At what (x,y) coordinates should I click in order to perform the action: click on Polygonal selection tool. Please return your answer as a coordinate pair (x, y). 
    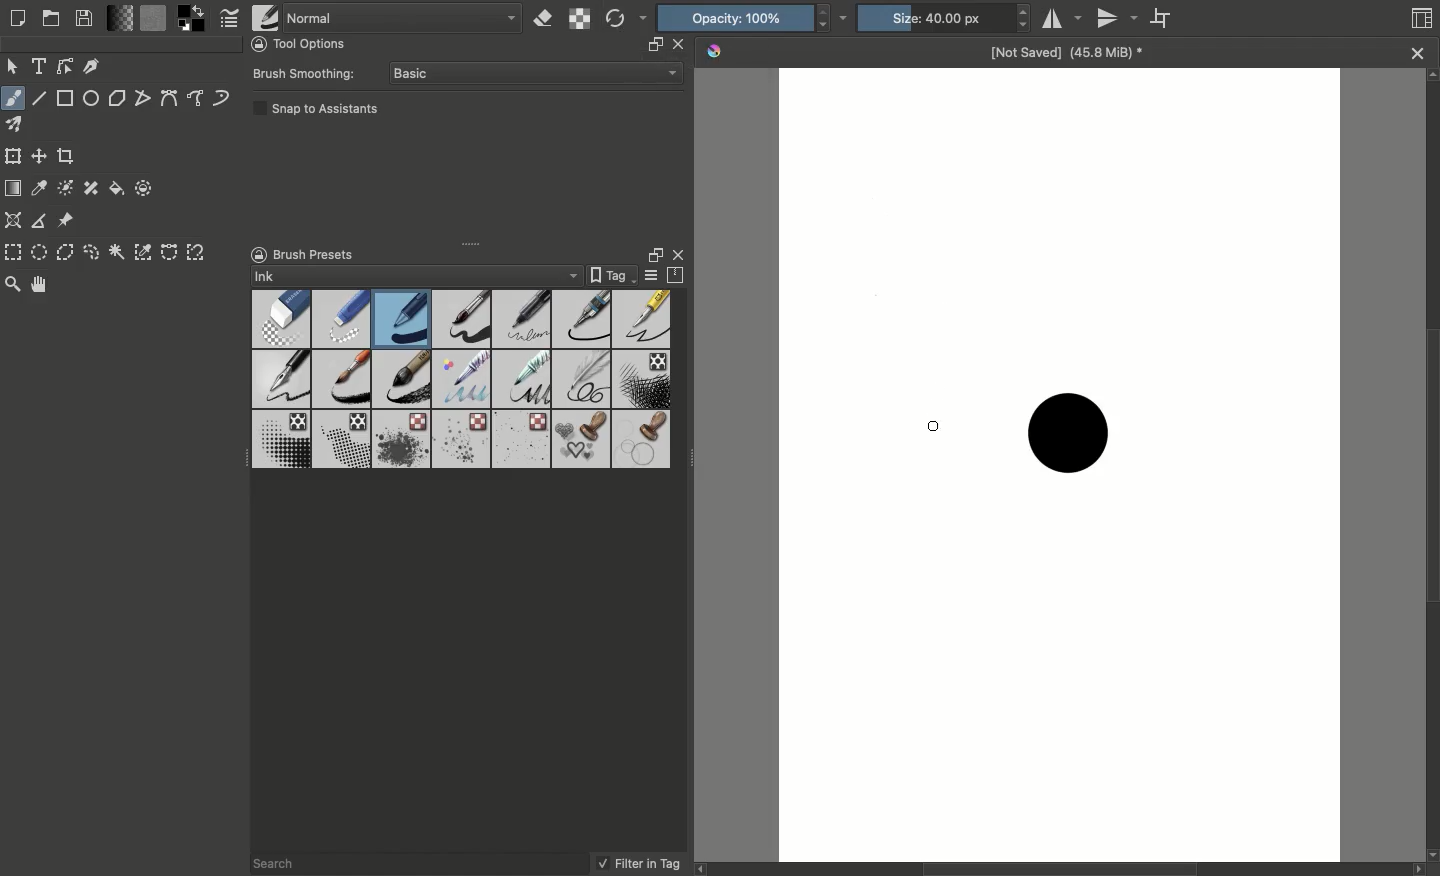
    Looking at the image, I should click on (66, 251).